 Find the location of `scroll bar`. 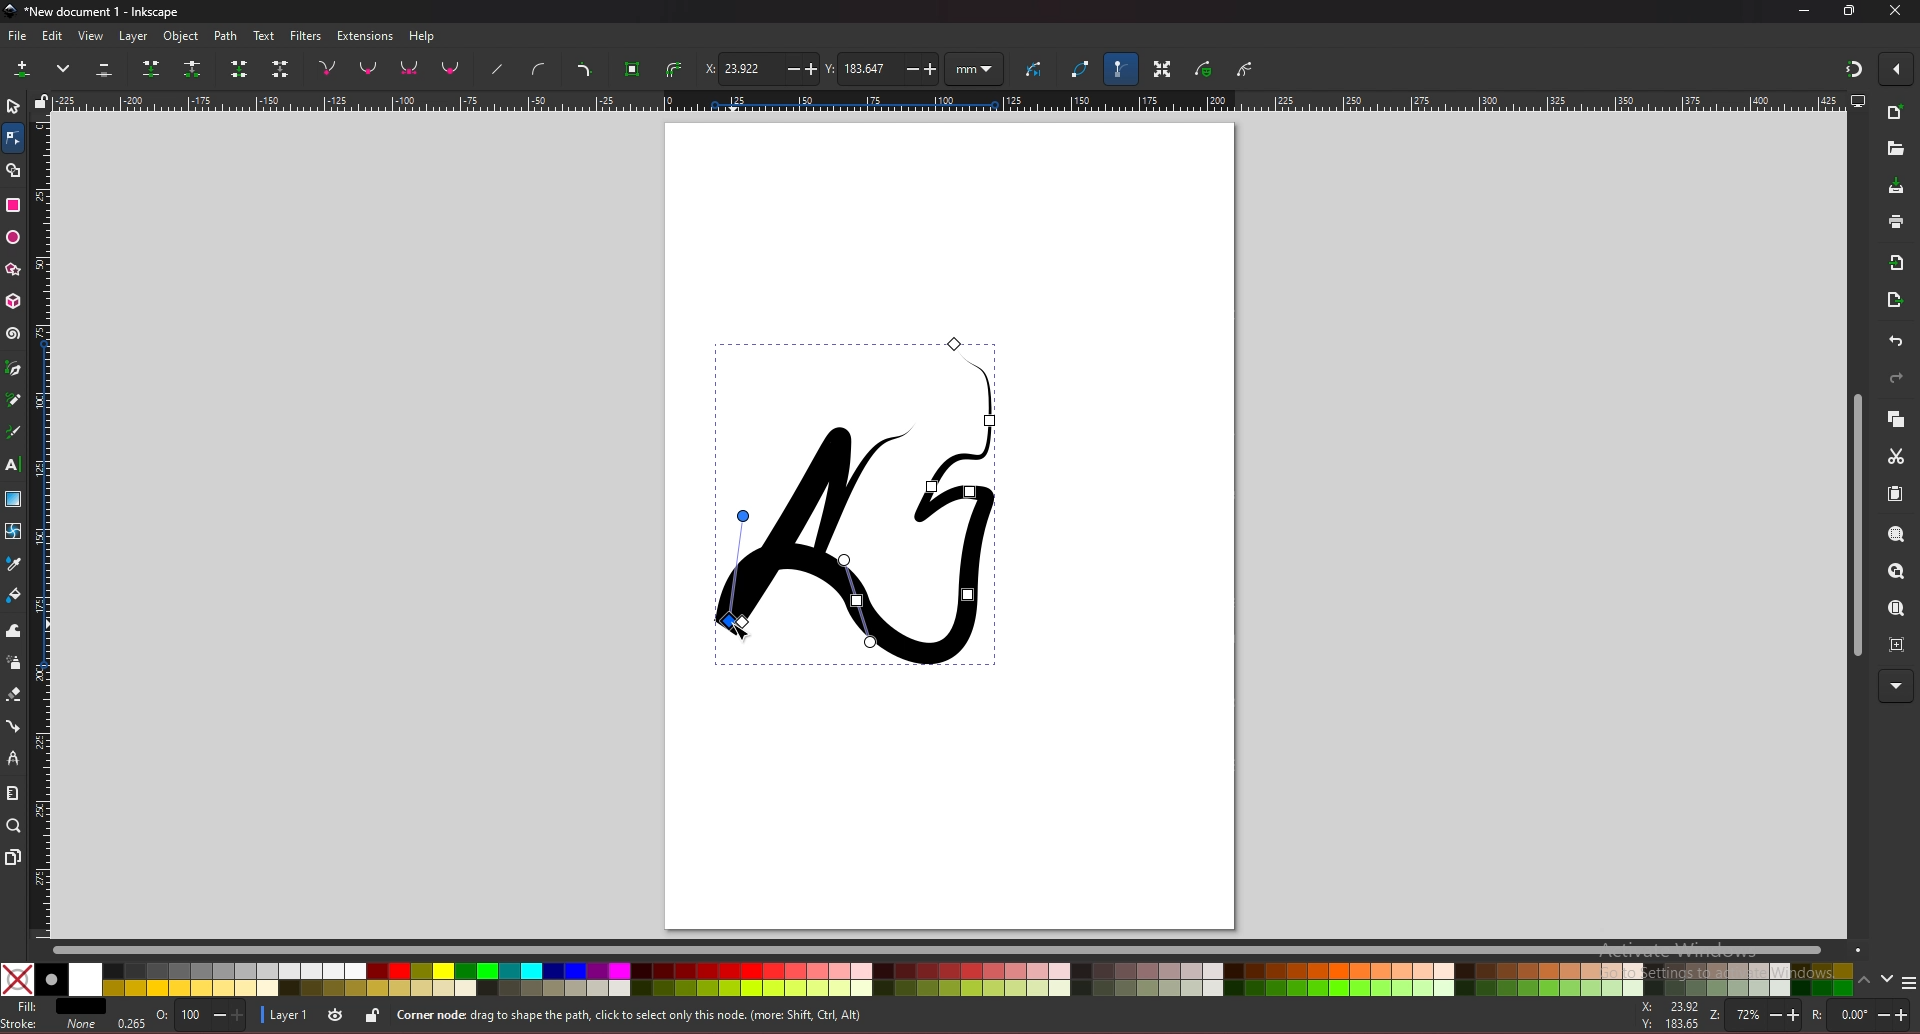

scroll bar is located at coordinates (1854, 523).